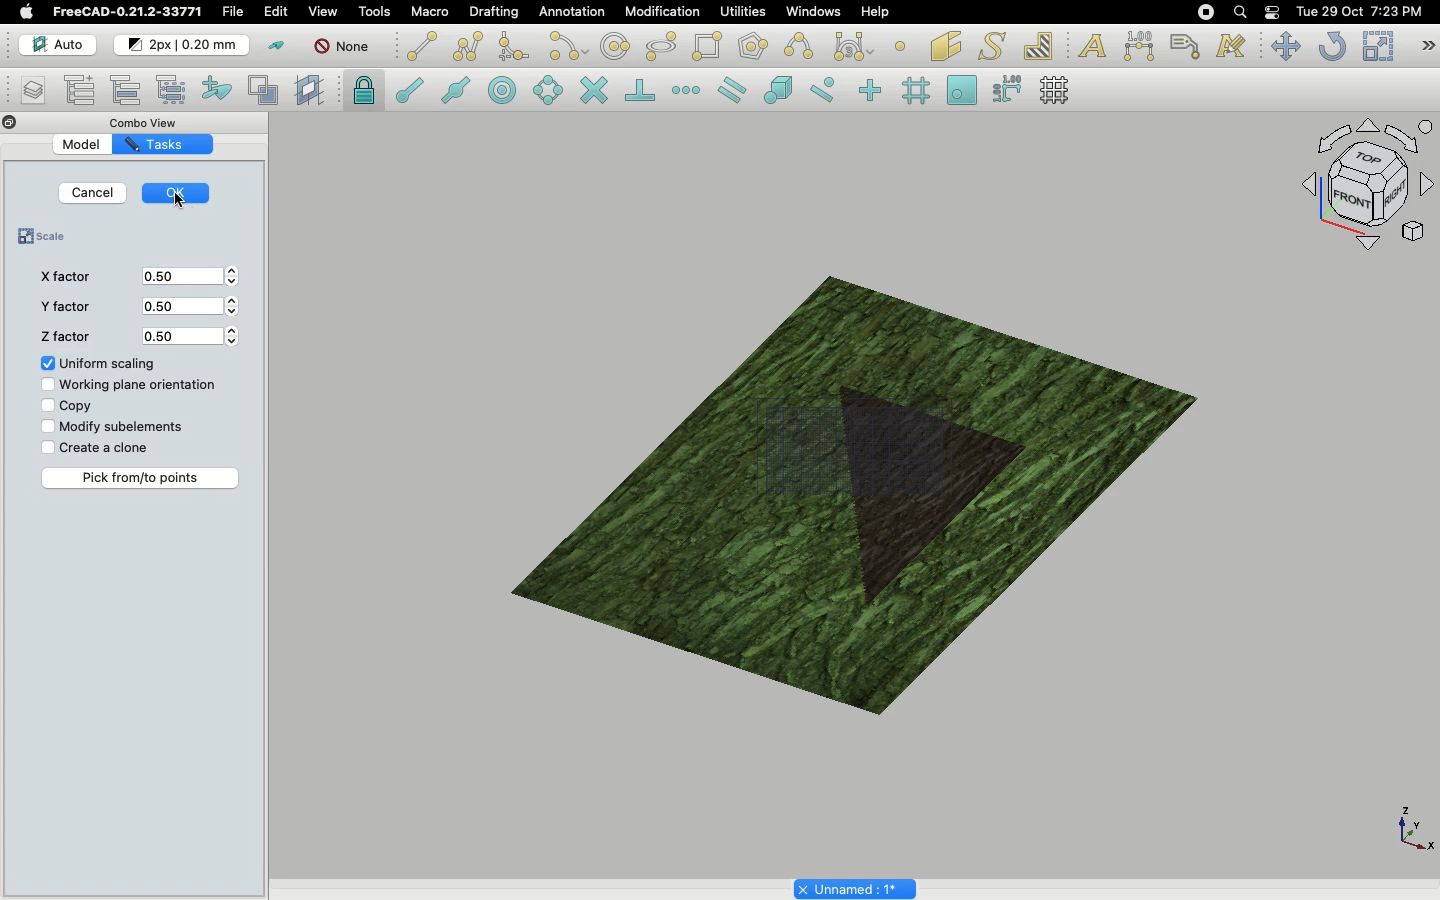 The height and width of the screenshot is (900, 1440). I want to click on OK, so click(179, 190).